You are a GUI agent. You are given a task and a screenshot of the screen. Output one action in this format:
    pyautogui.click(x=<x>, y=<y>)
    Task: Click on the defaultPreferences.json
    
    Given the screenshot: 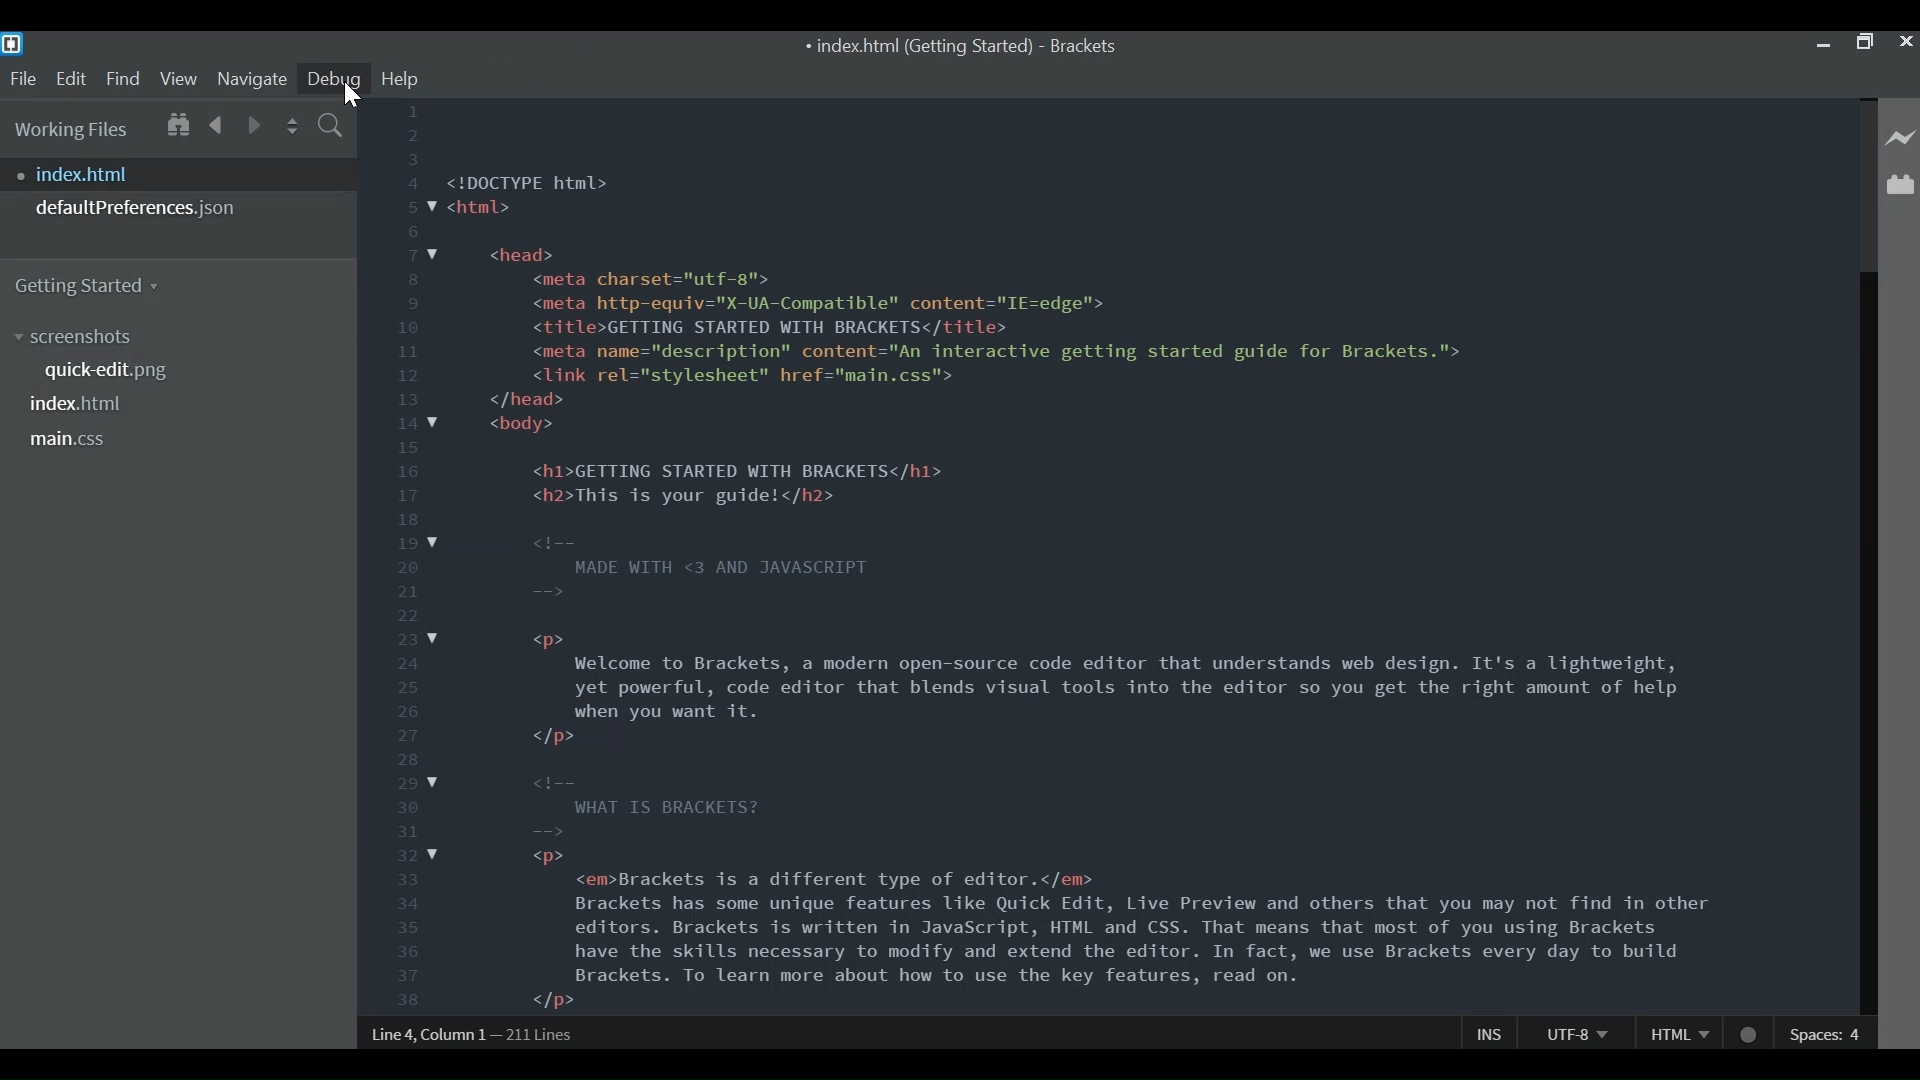 What is the action you would take?
    pyautogui.click(x=178, y=208)
    